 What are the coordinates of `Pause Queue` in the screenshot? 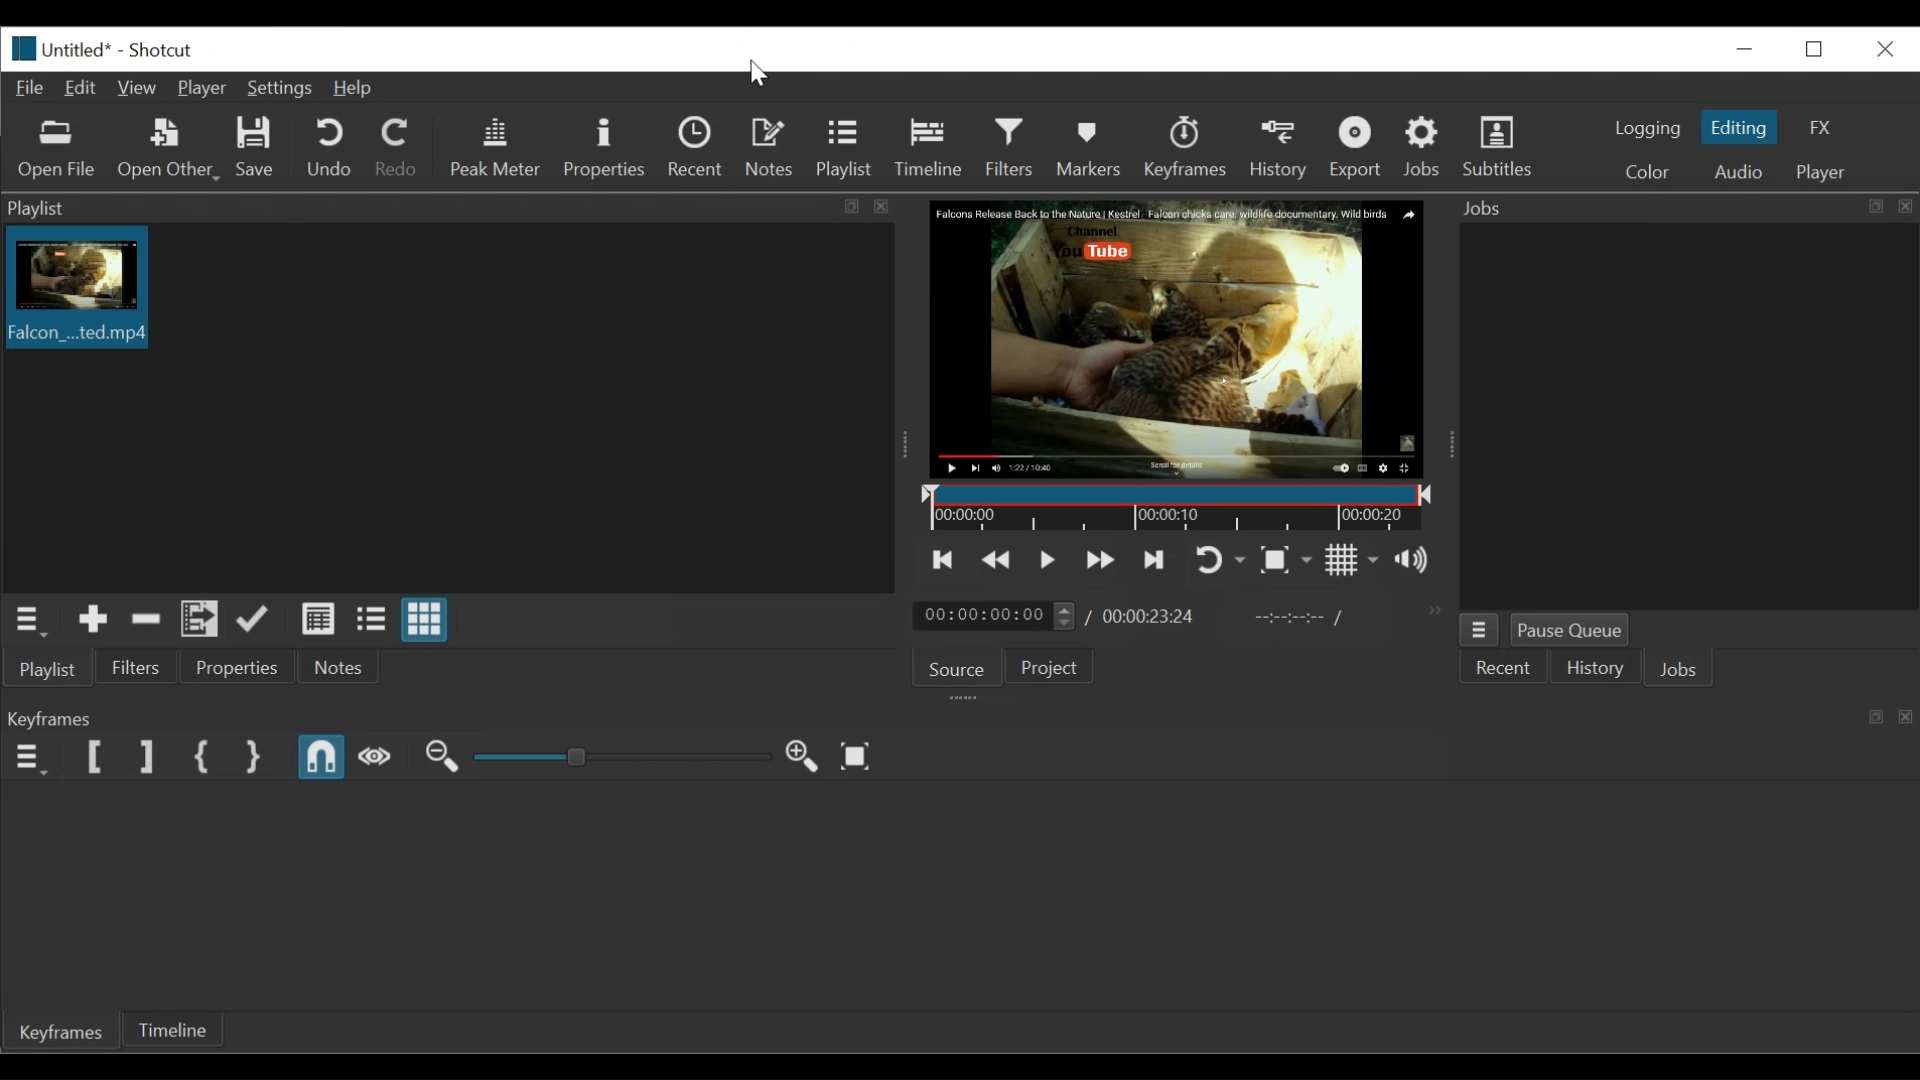 It's located at (1576, 629).